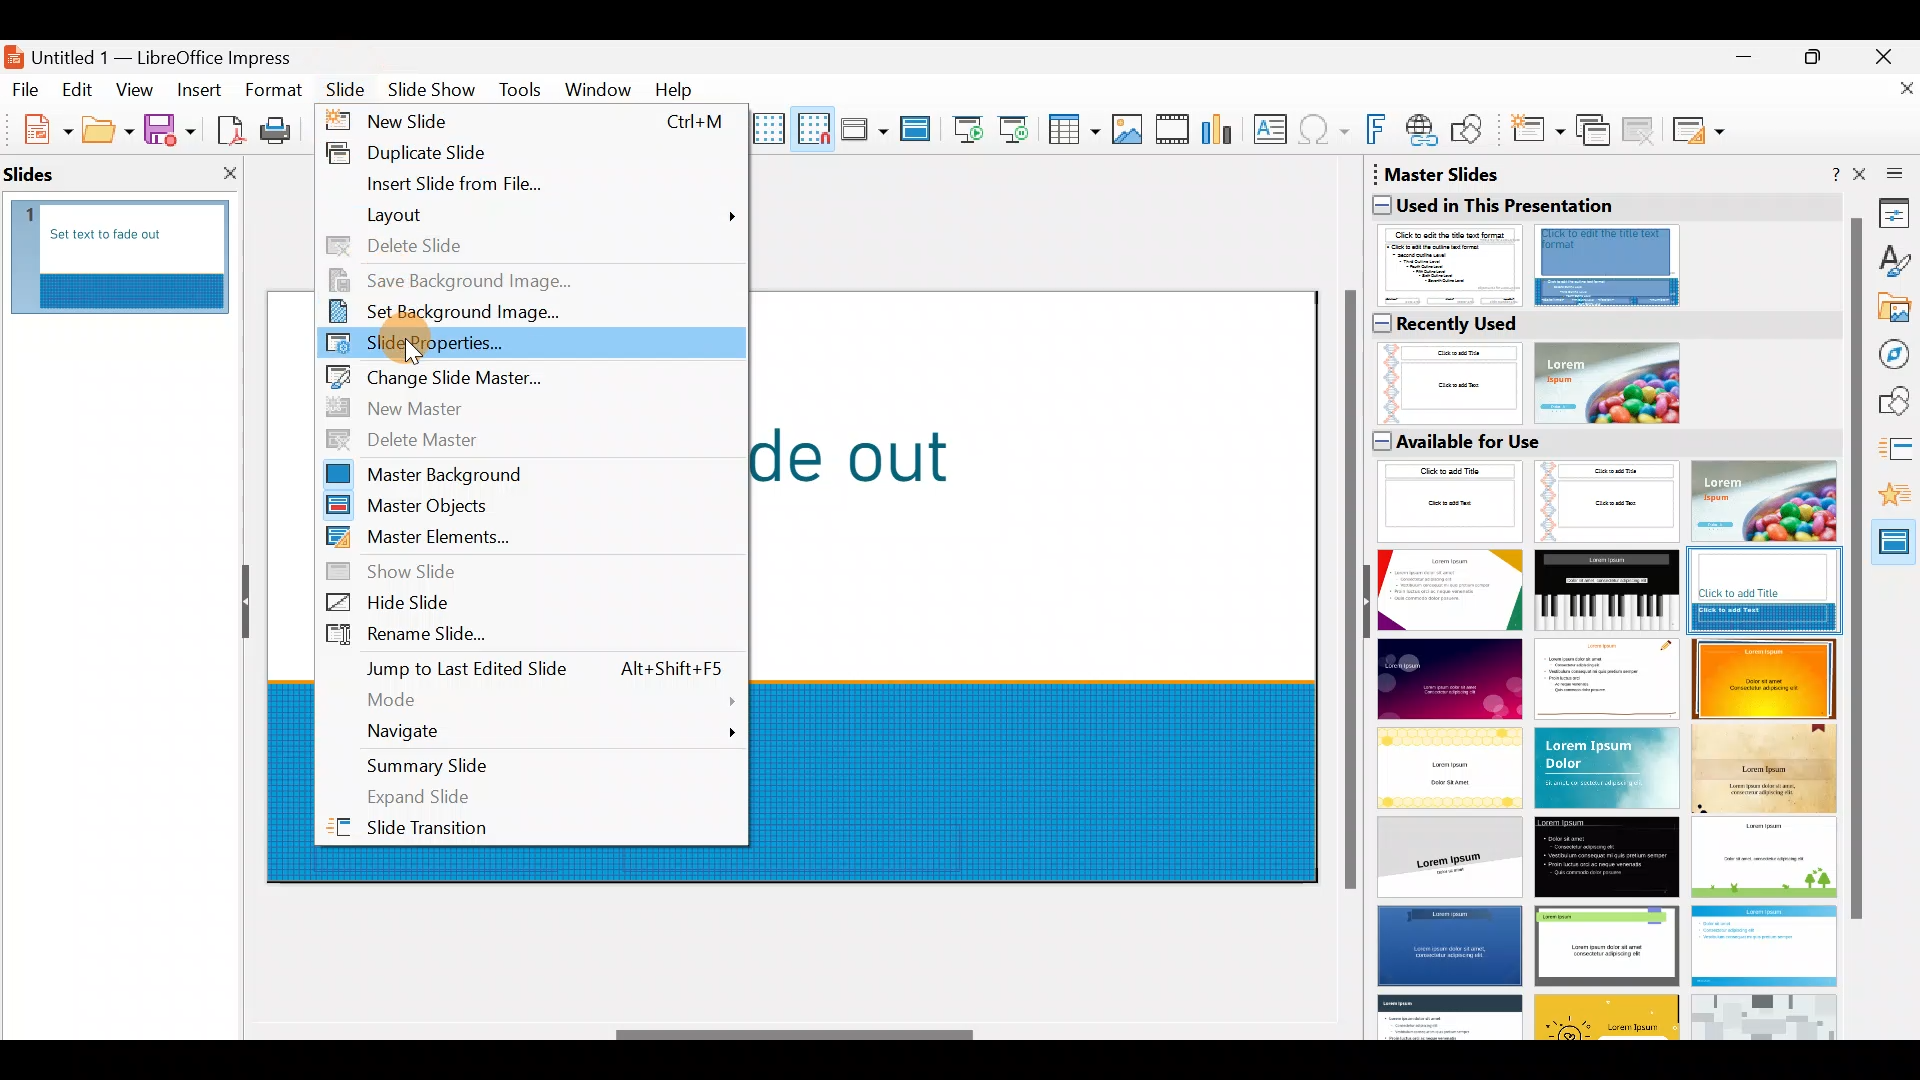 This screenshot has width=1920, height=1080. Describe the element at coordinates (603, 88) in the screenshot. I see `Window` at that location.